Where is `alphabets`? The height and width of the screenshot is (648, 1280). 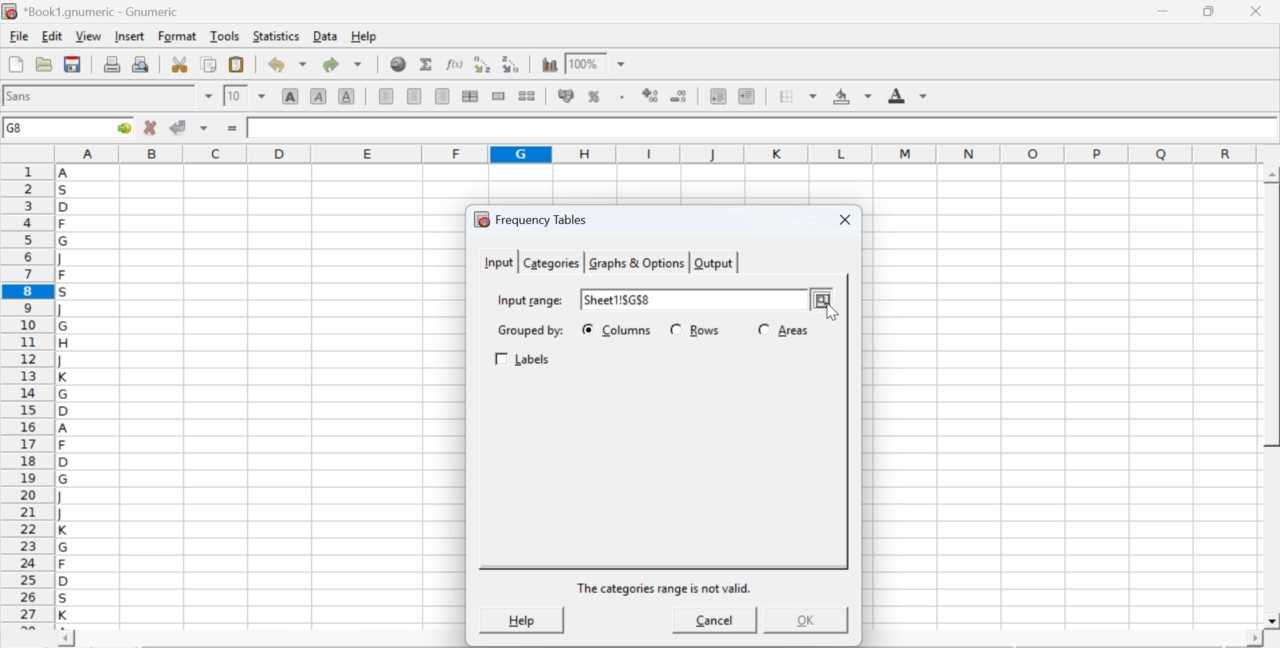 alphabets is located at coordinates (65, 393).